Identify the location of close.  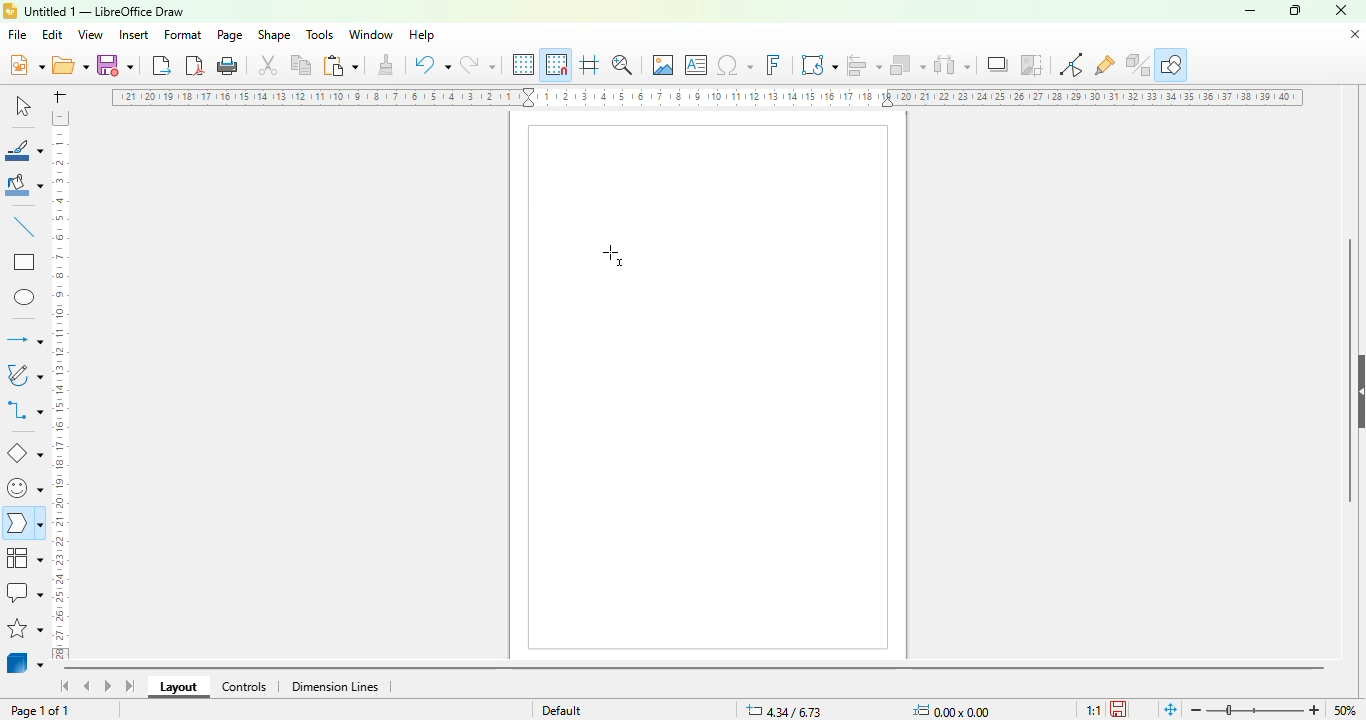
(1341, 10).